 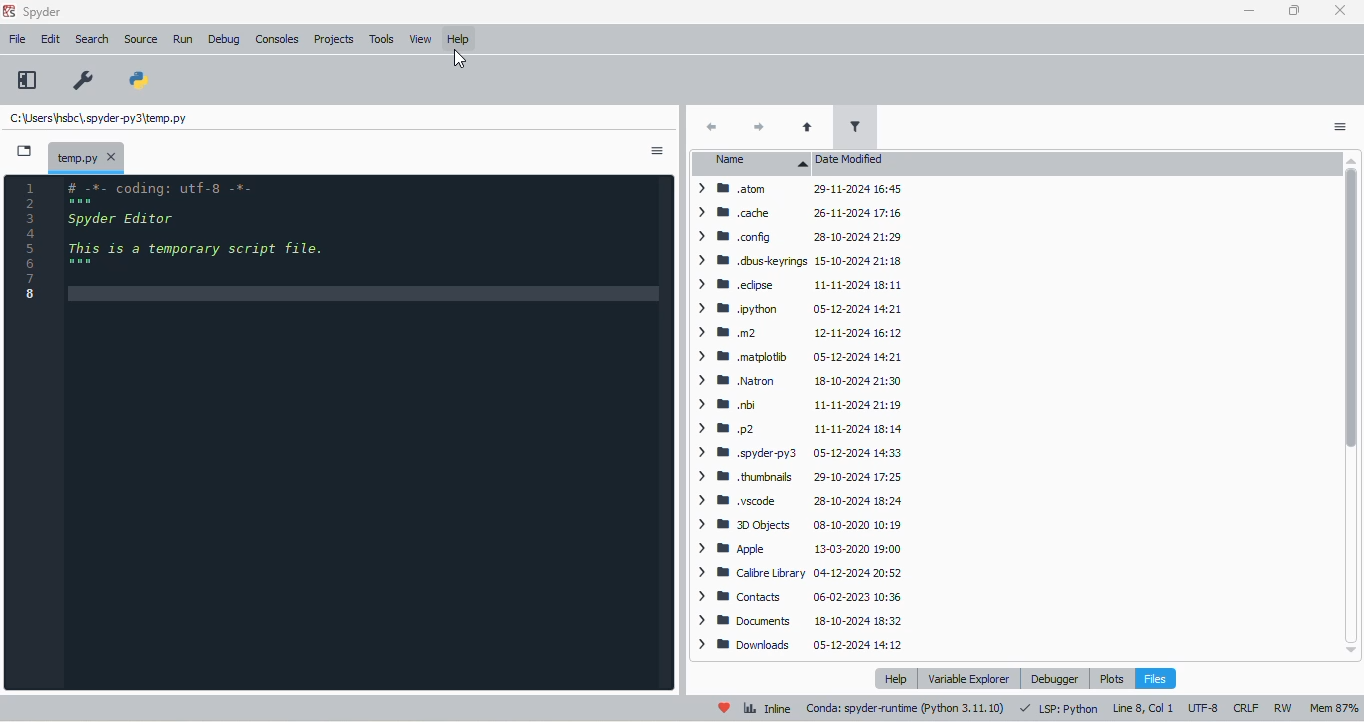 What do you see at coordinates (905, 708) in the screenshot?
I see `conda: spyder-runtime (Python 3. 11. 10)` at bounding box center [905, 708].